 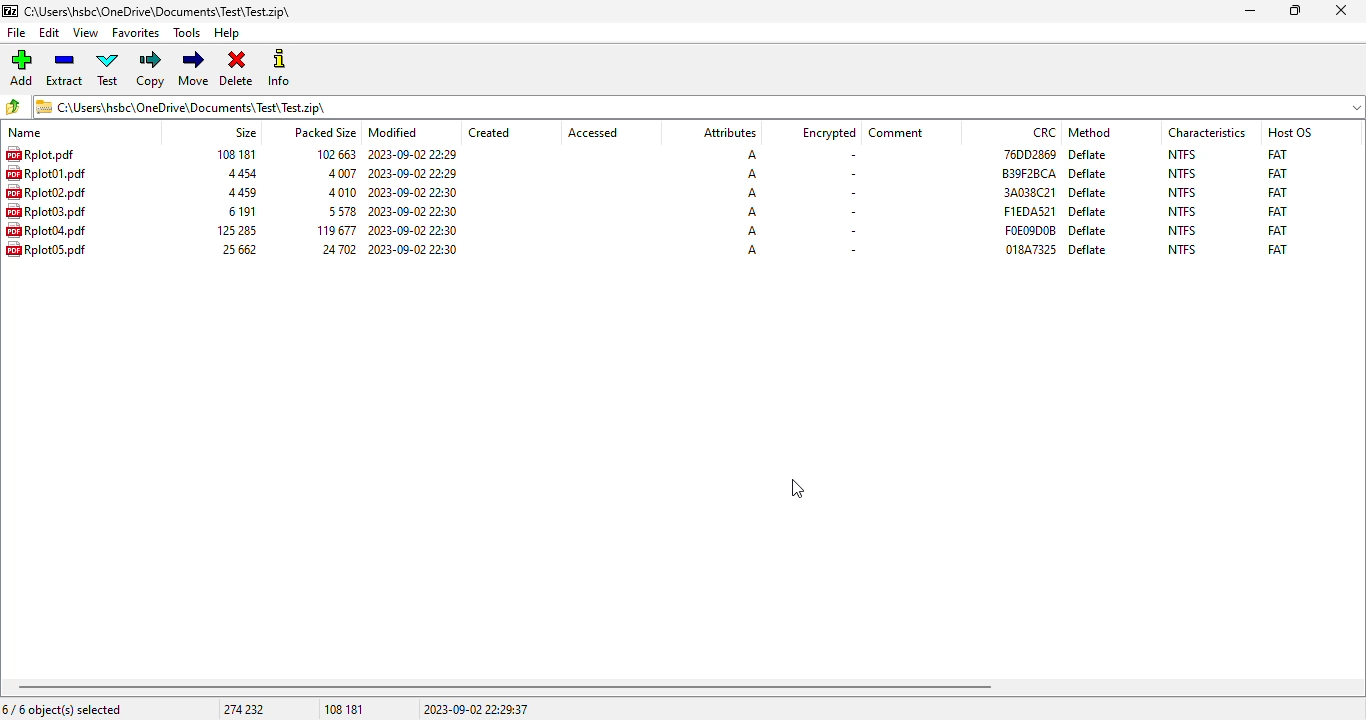 What do you see at coordinates (1295, 11) in the screenshot?
I see `maximize` at bounding box center [1295, 11].